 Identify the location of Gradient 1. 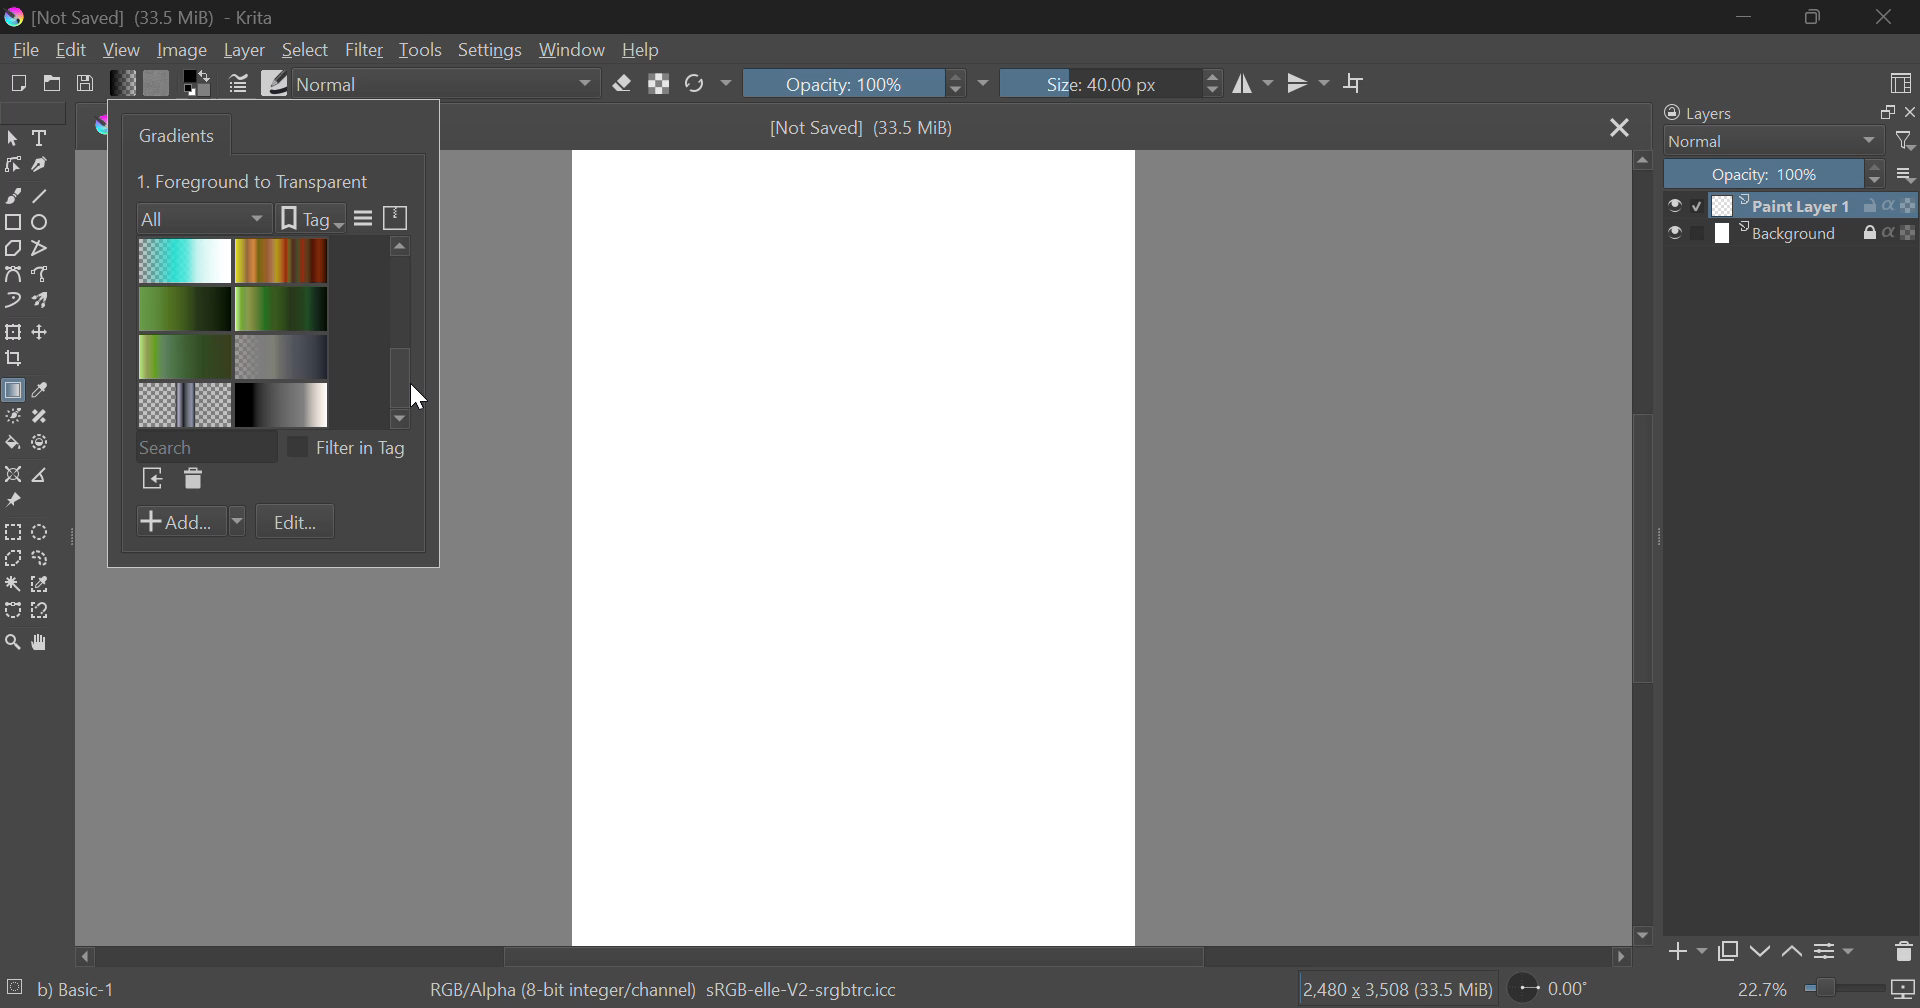
(185, 260).